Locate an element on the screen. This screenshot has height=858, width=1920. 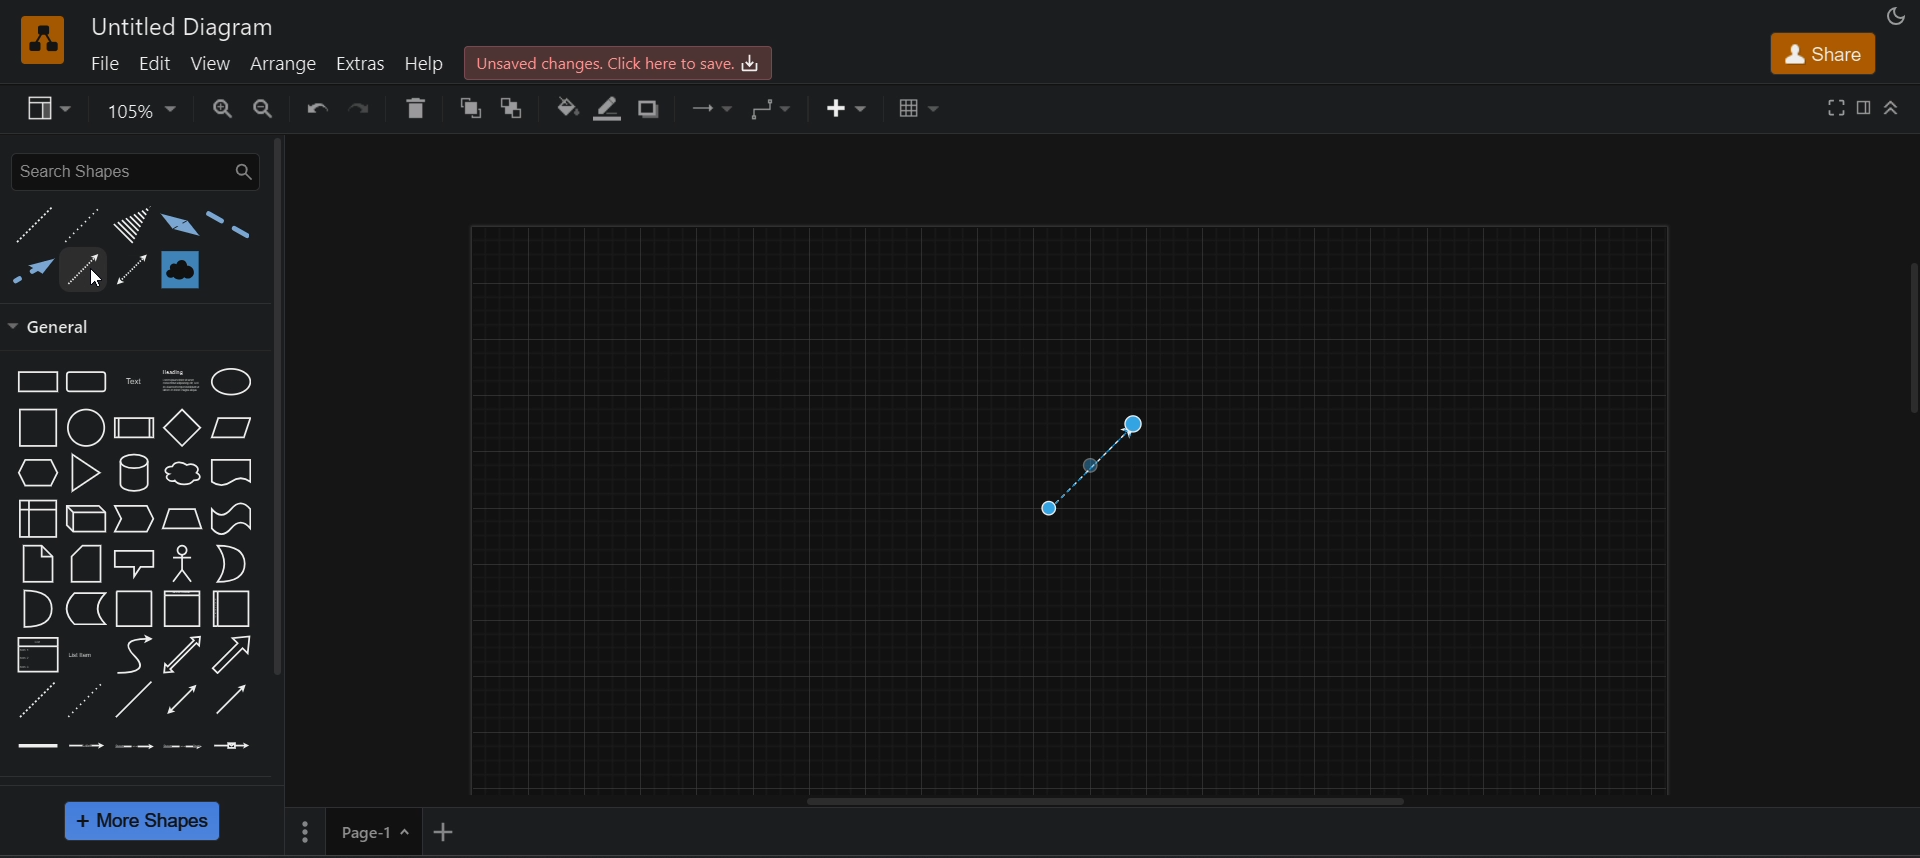
vertical scroll is located at coordinates (1910, 342).